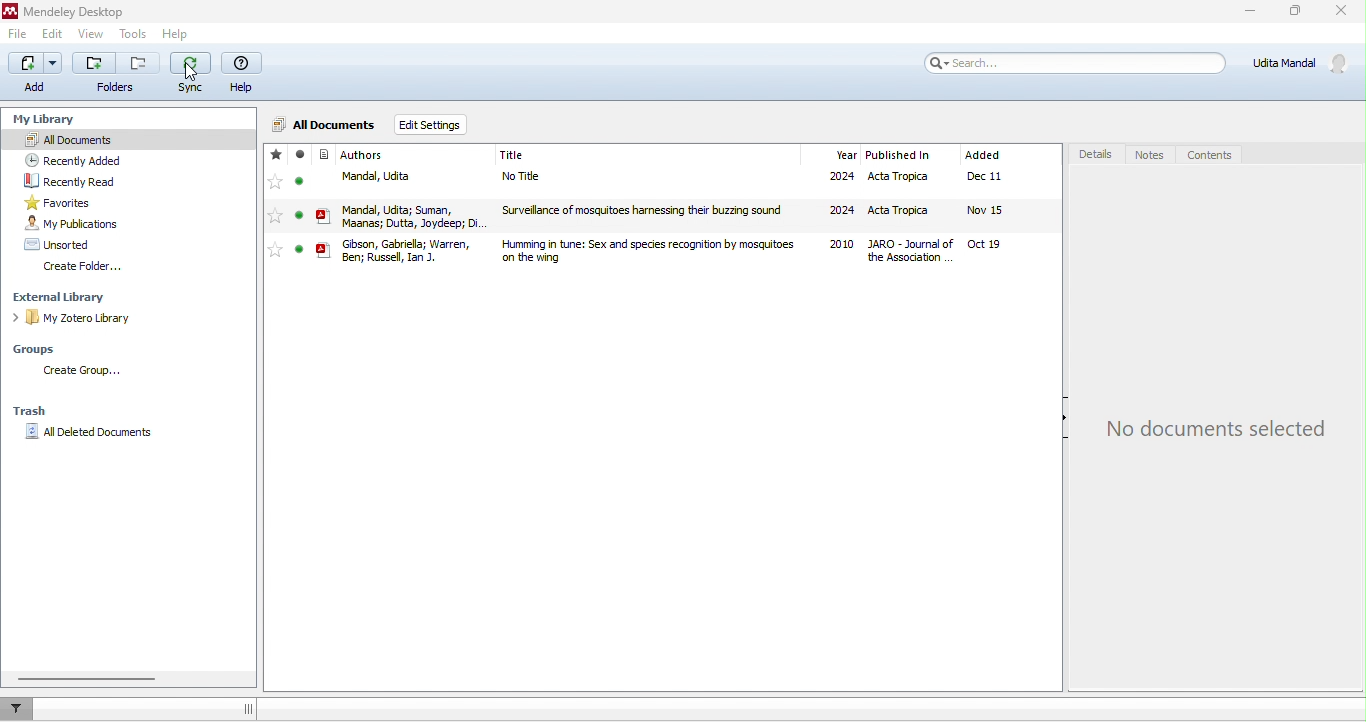 This screenshot has height=722, width=1366. What do you see at coordinates (902, 154) in the screenshot?
I see `published in ` at bounding box center [902, 154].